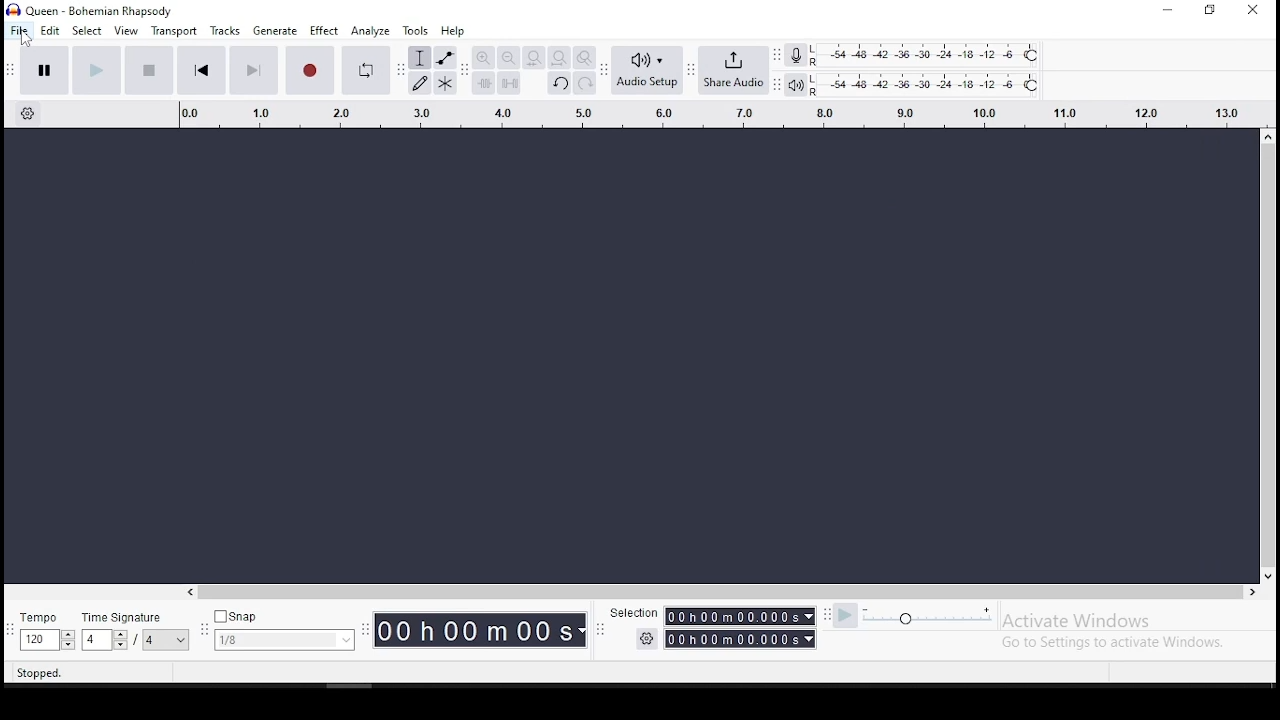  What do you see at coordinates (285, 631) in the screenshot?
I see `snap` at bounding box center [285, 631].